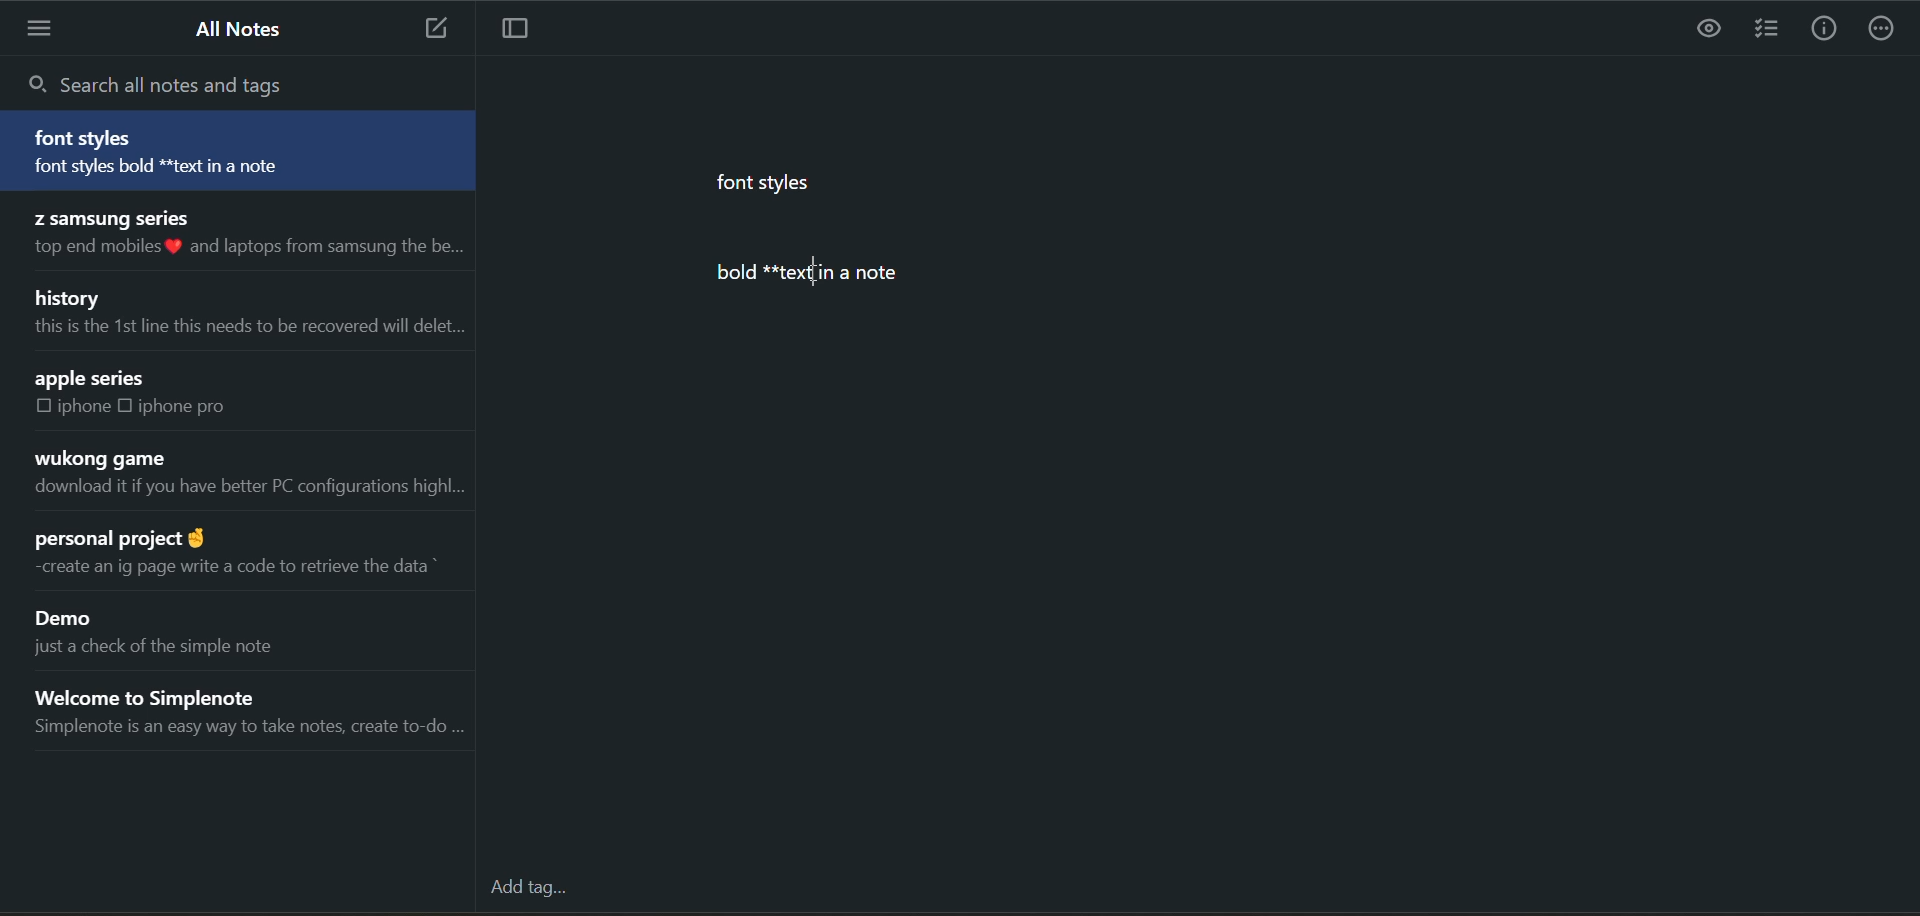  What do you see at coordinates (429, 29) in the screenshot?
I see `add new note` at bounding box center [429, 29].